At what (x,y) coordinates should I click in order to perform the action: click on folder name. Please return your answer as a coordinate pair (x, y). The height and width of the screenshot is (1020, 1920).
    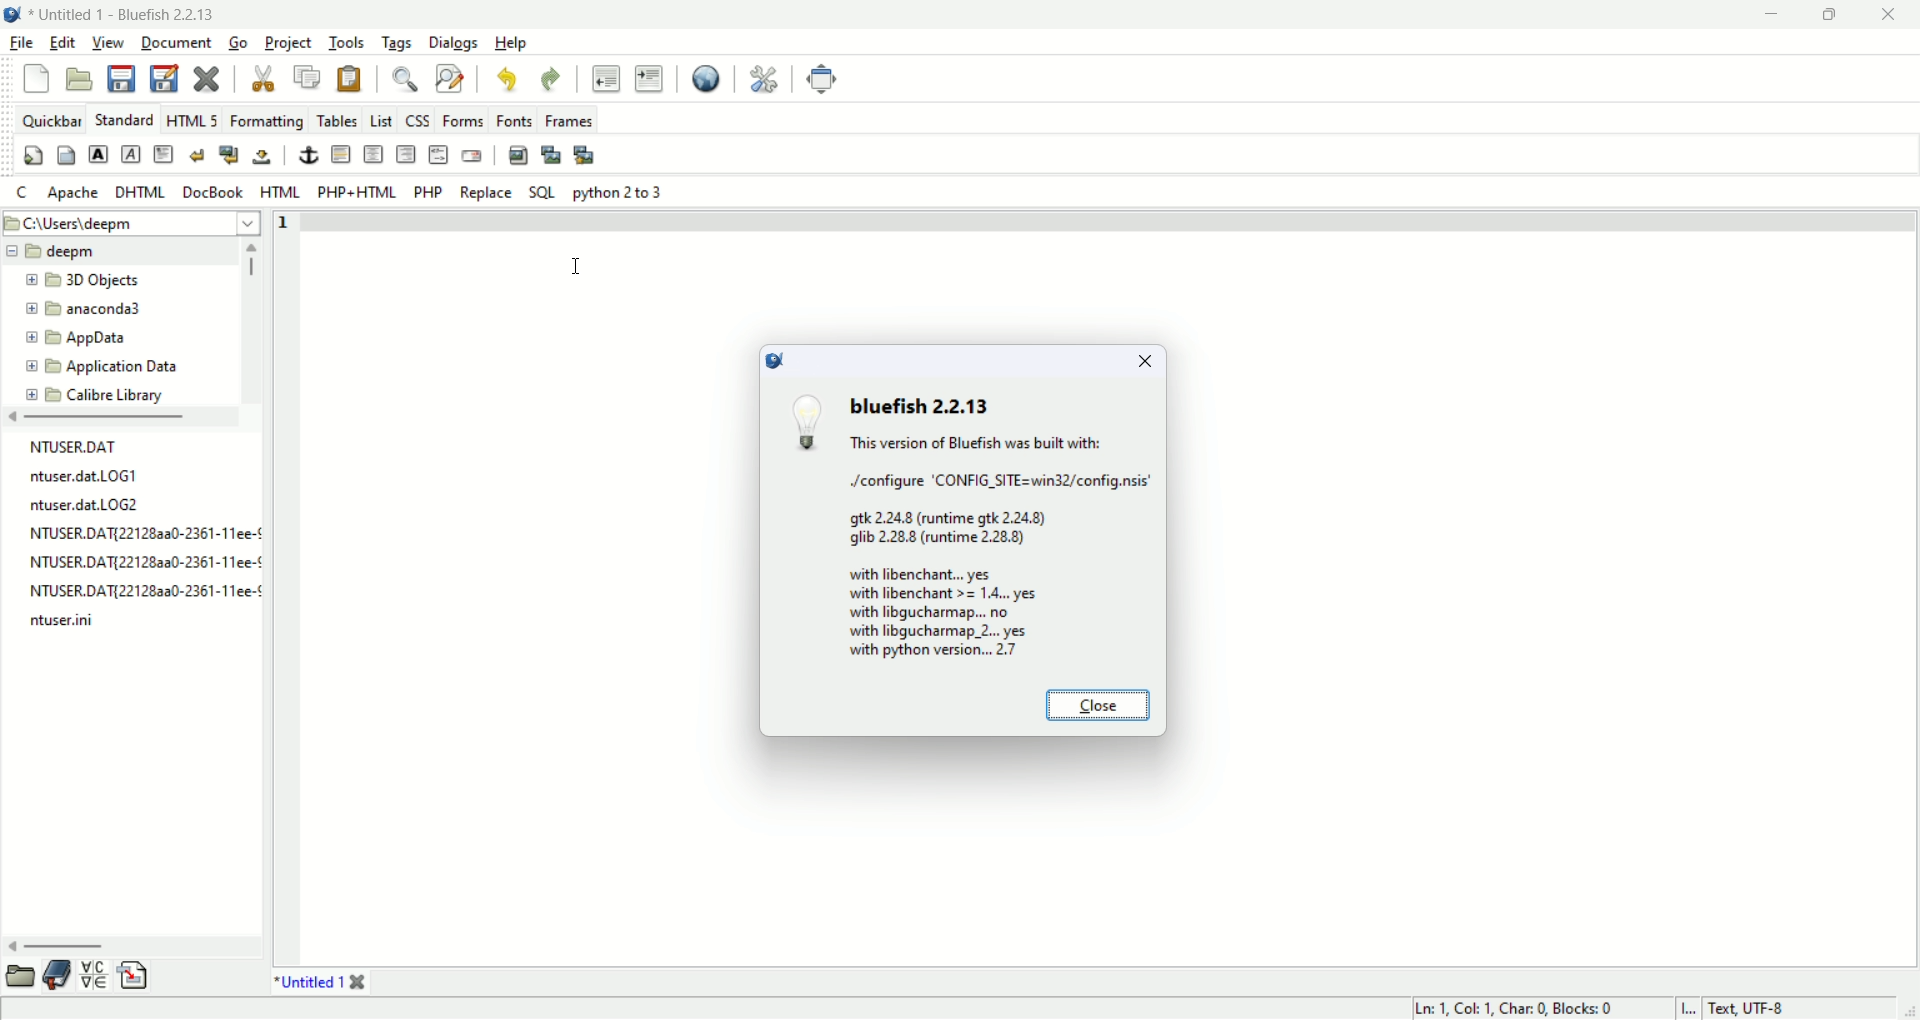
    Looking at the image, I should click on (93, 394).